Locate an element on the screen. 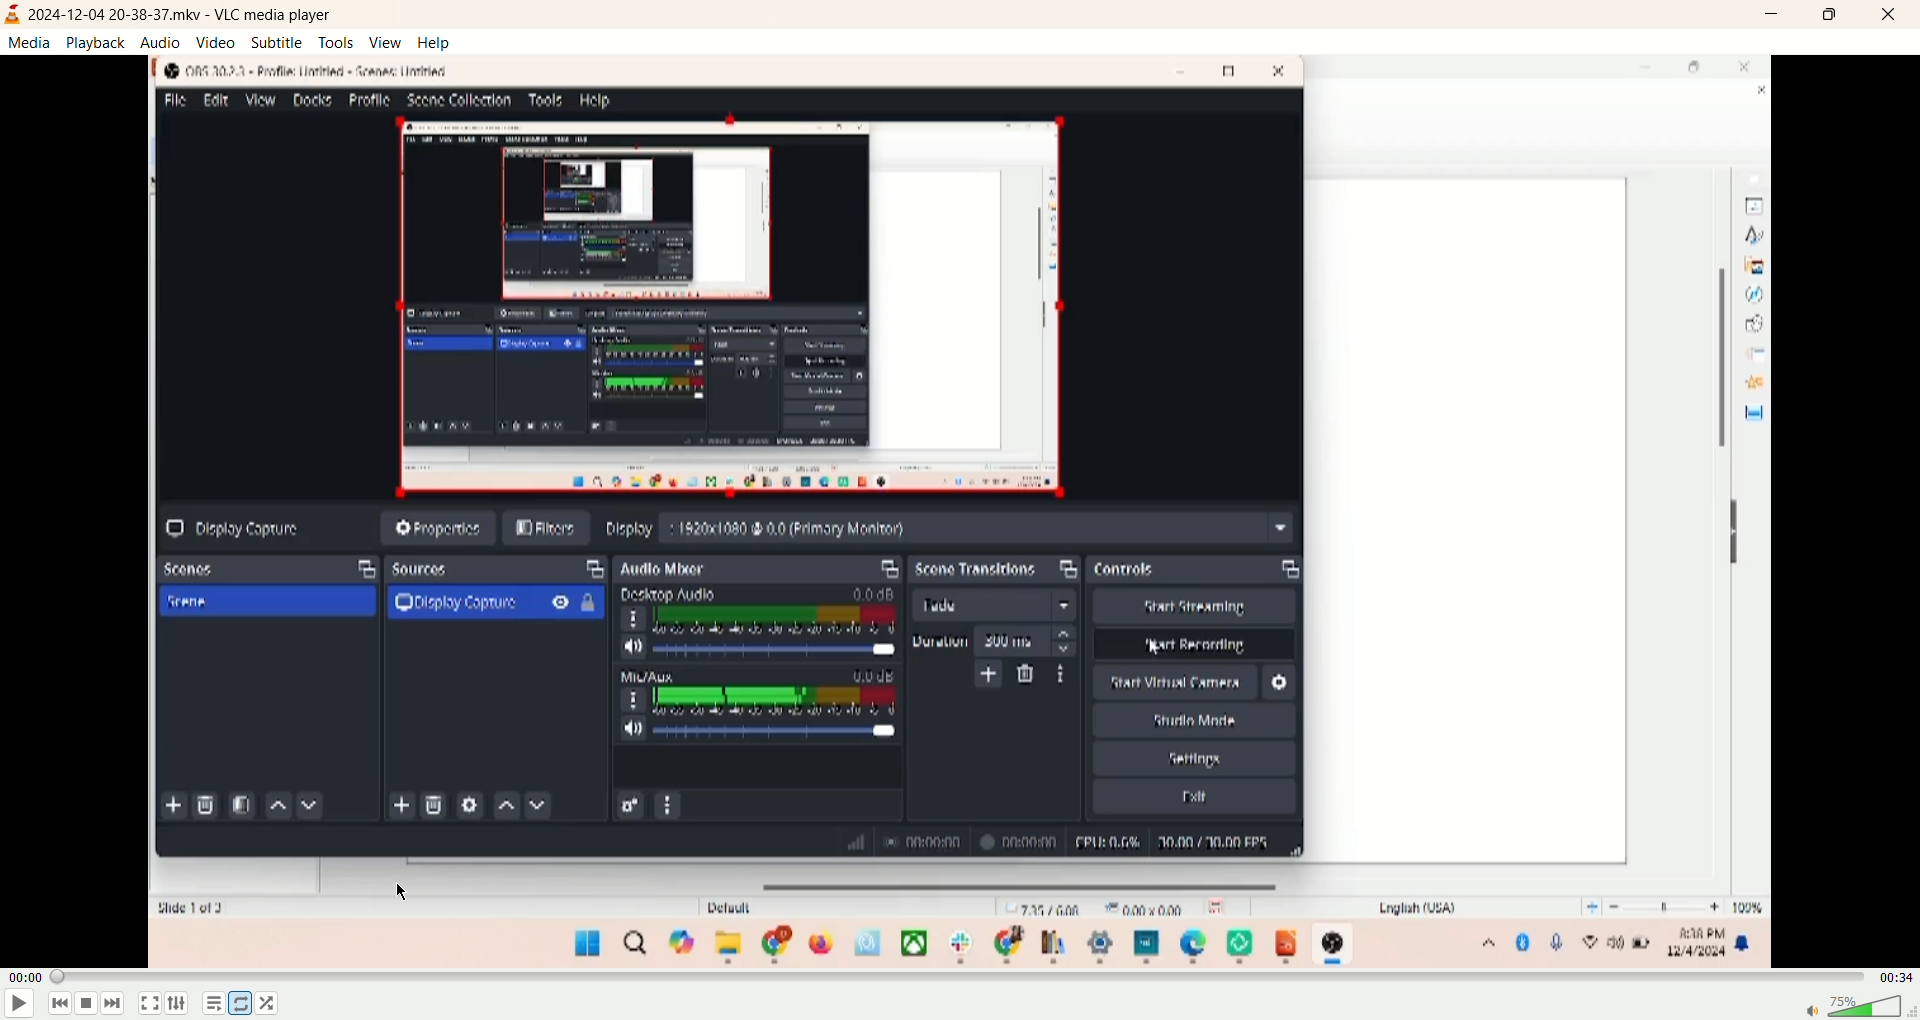 Image resolution: width=1920 pixels, height=1020 pixels. playback is located at coordinates (94, 44).